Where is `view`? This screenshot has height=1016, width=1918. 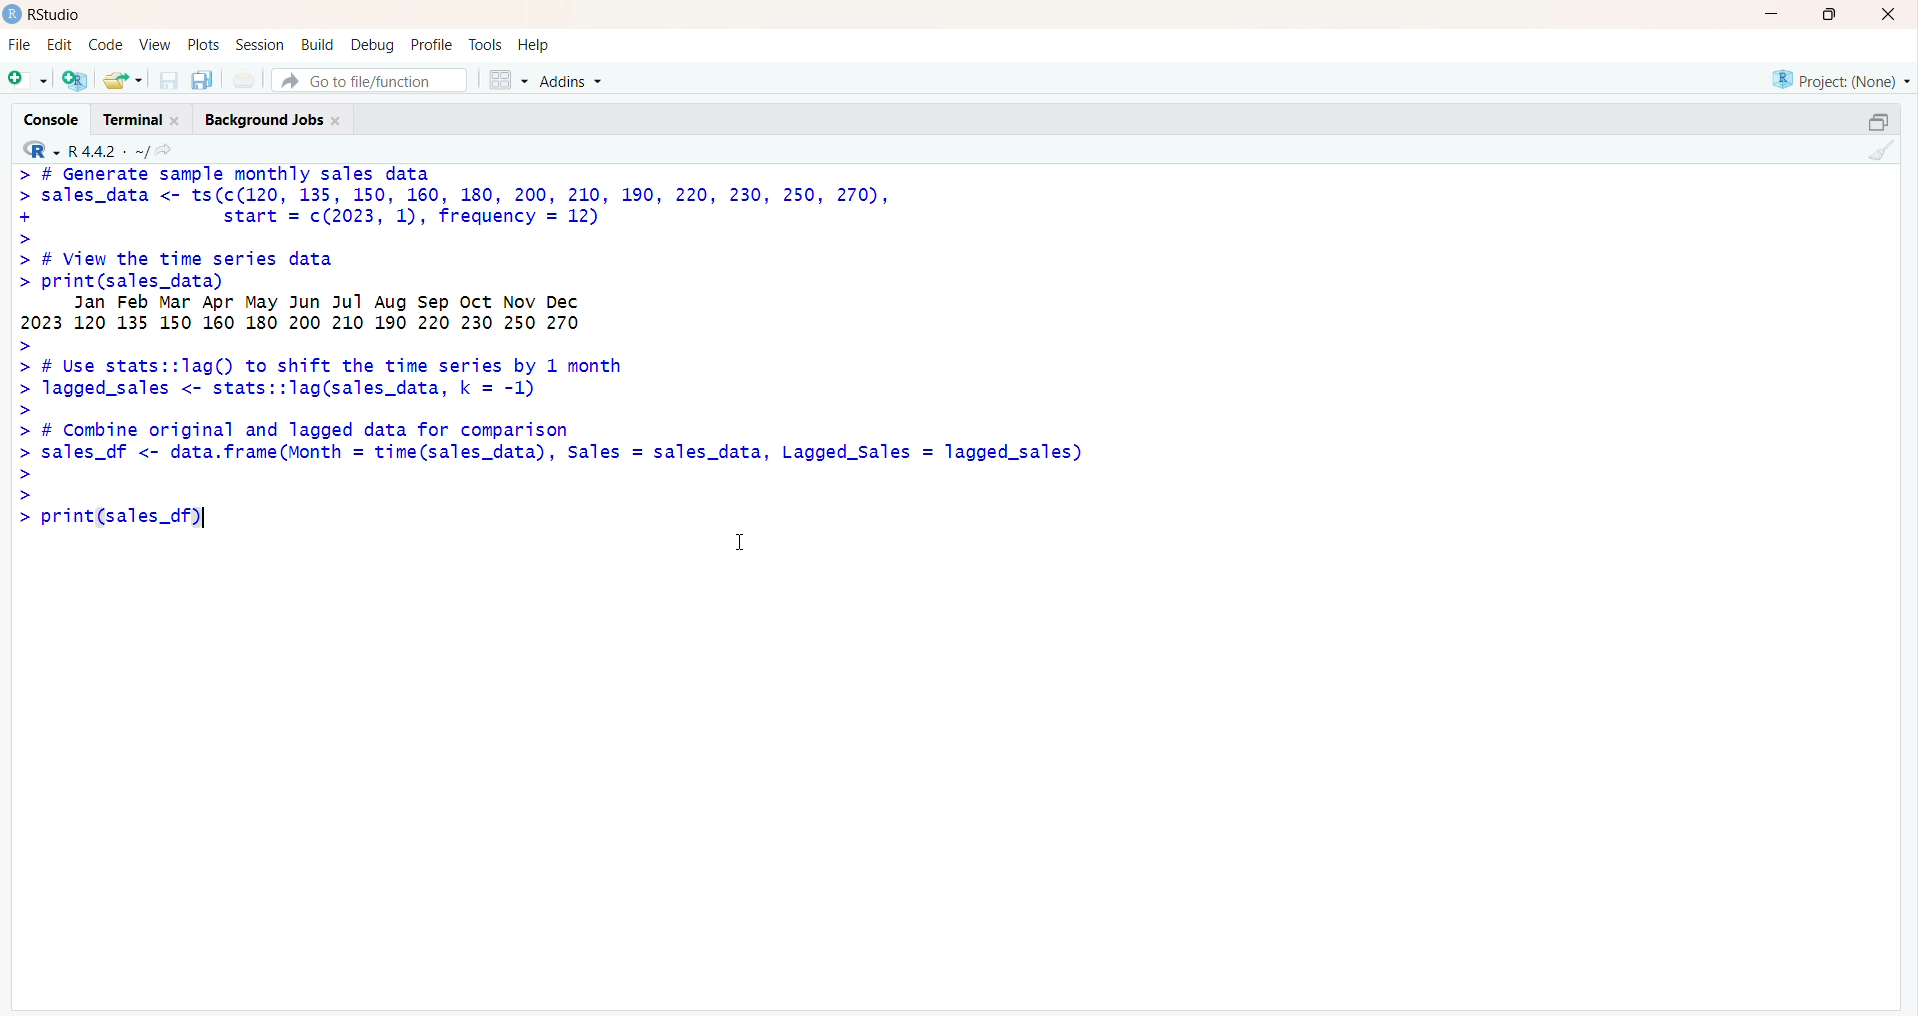
view is located at coordinates (154, 44).